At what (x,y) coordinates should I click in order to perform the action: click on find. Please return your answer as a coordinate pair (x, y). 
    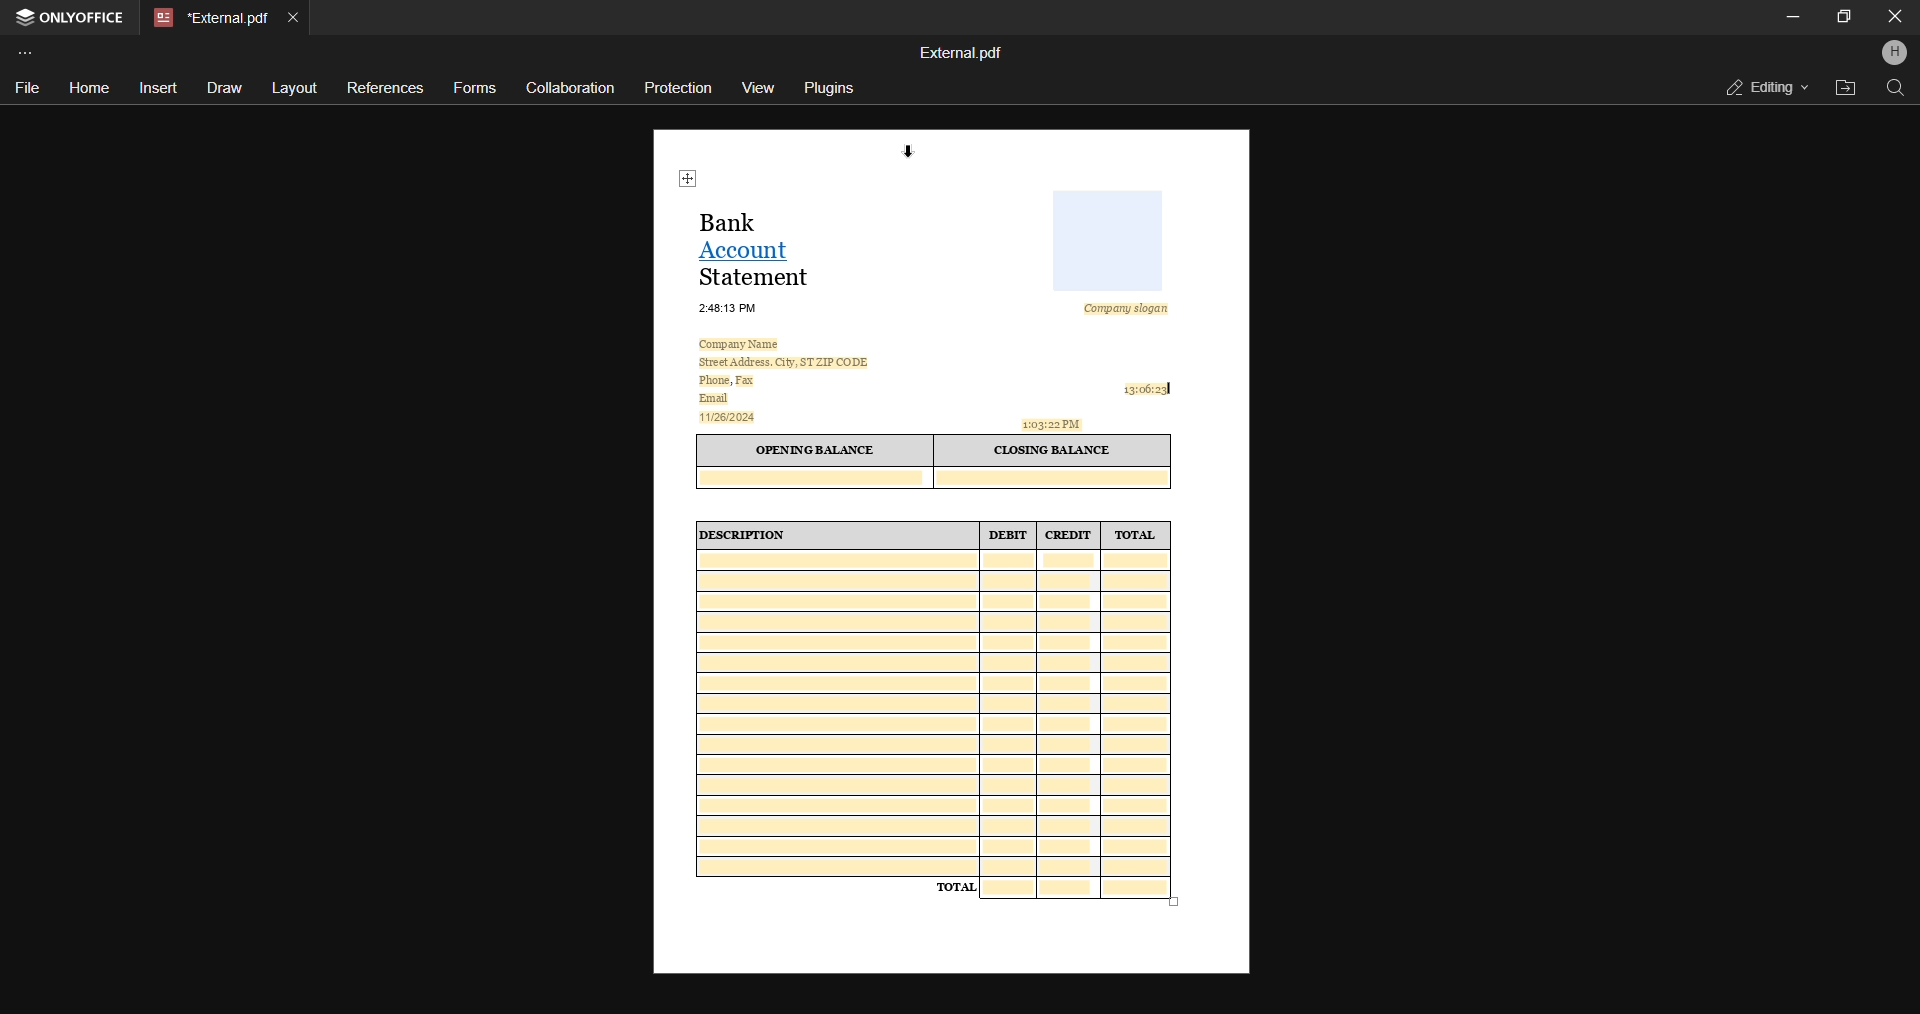
    Looking at the image, I should click on (1899, 88).